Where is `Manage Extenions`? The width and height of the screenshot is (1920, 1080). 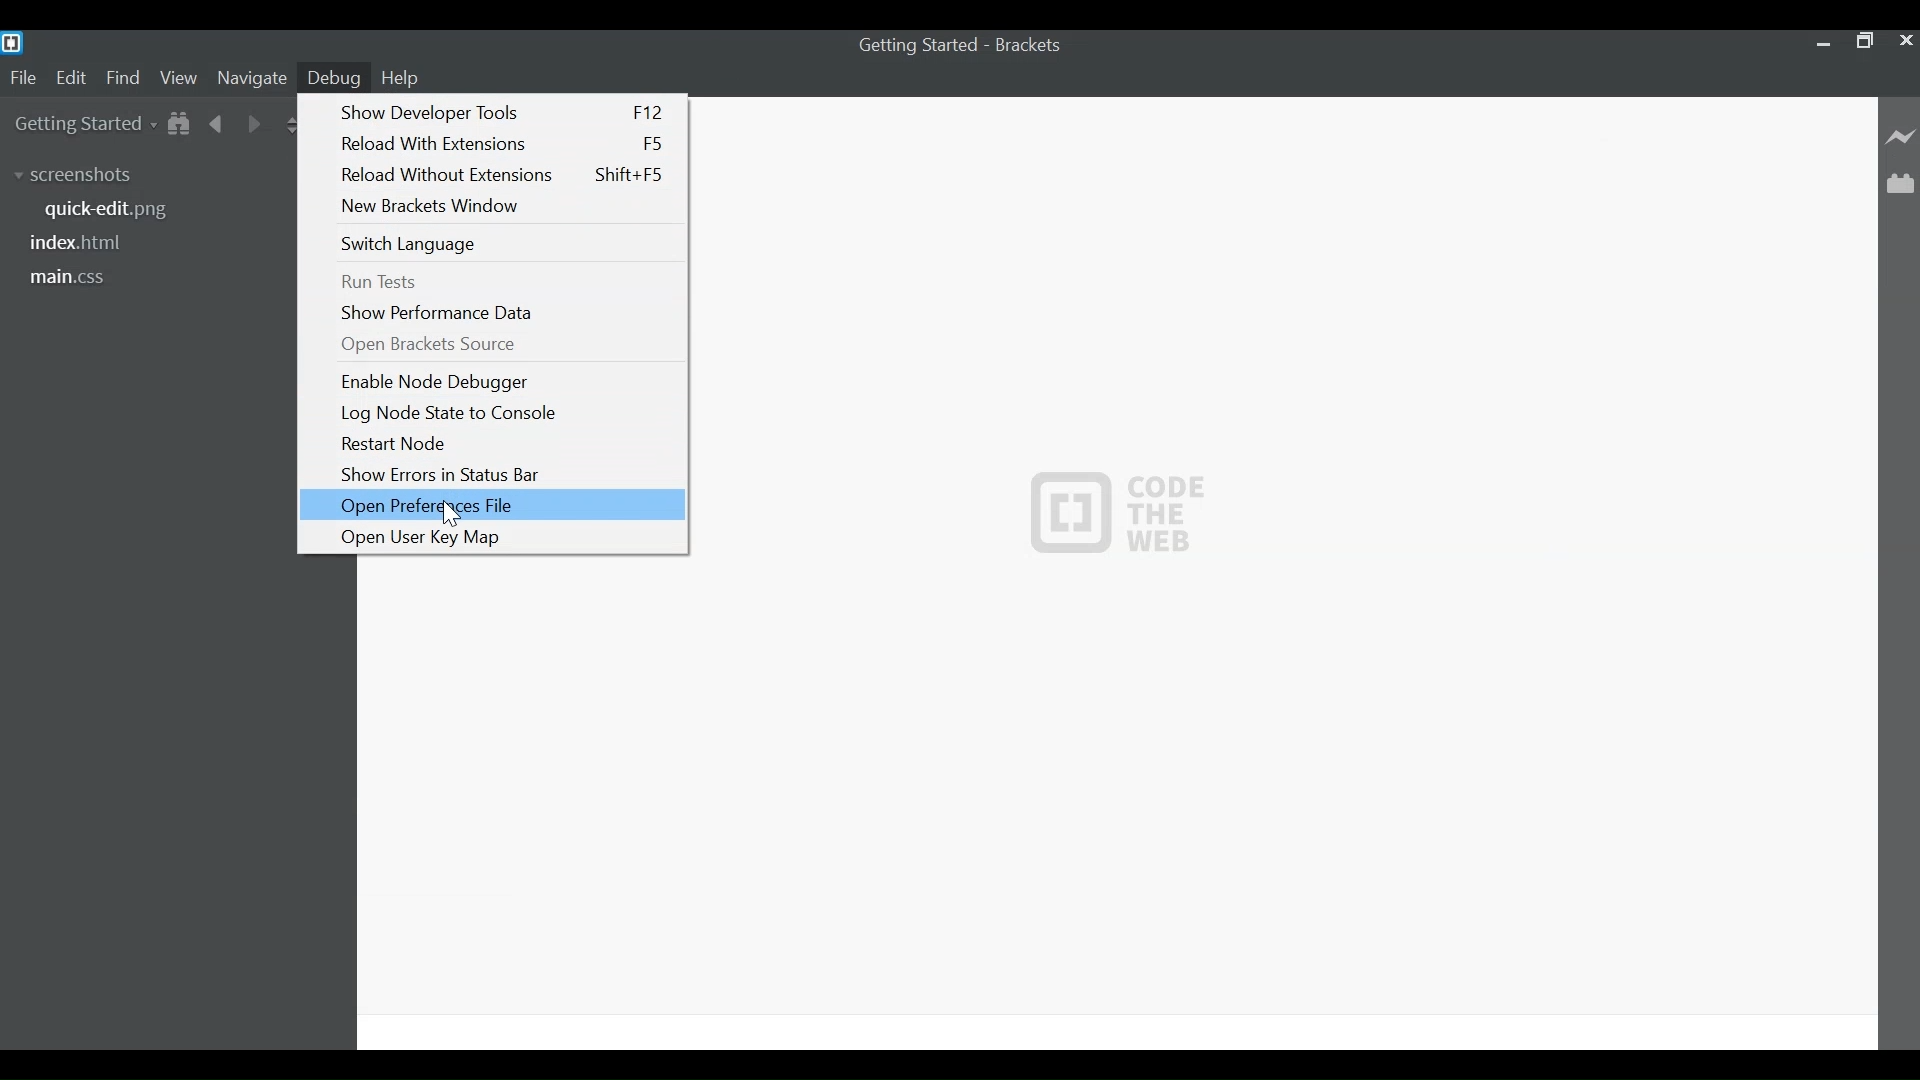
Manage Extenions is located at coordinates (1901, 184).